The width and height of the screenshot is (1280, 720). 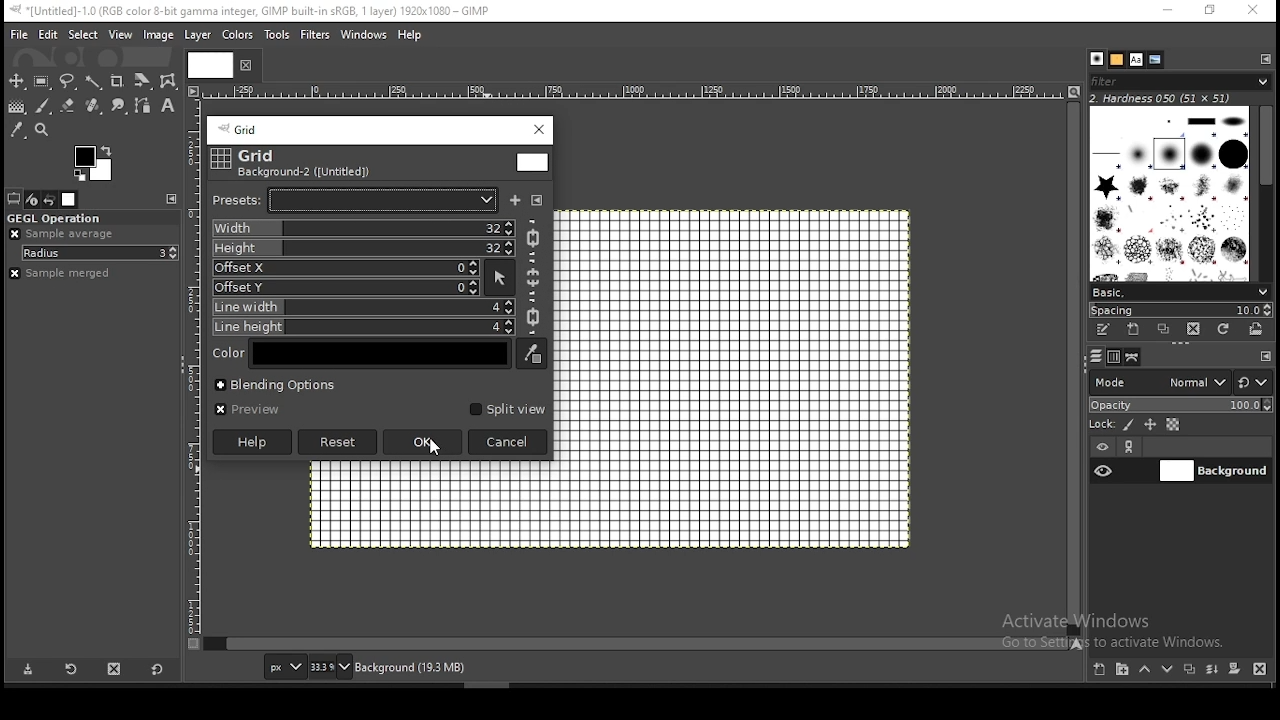 What do you see at coordinates (43, 82) in the screenshot?
I see `rectangular selection tool` at bounding box center [43, 82].